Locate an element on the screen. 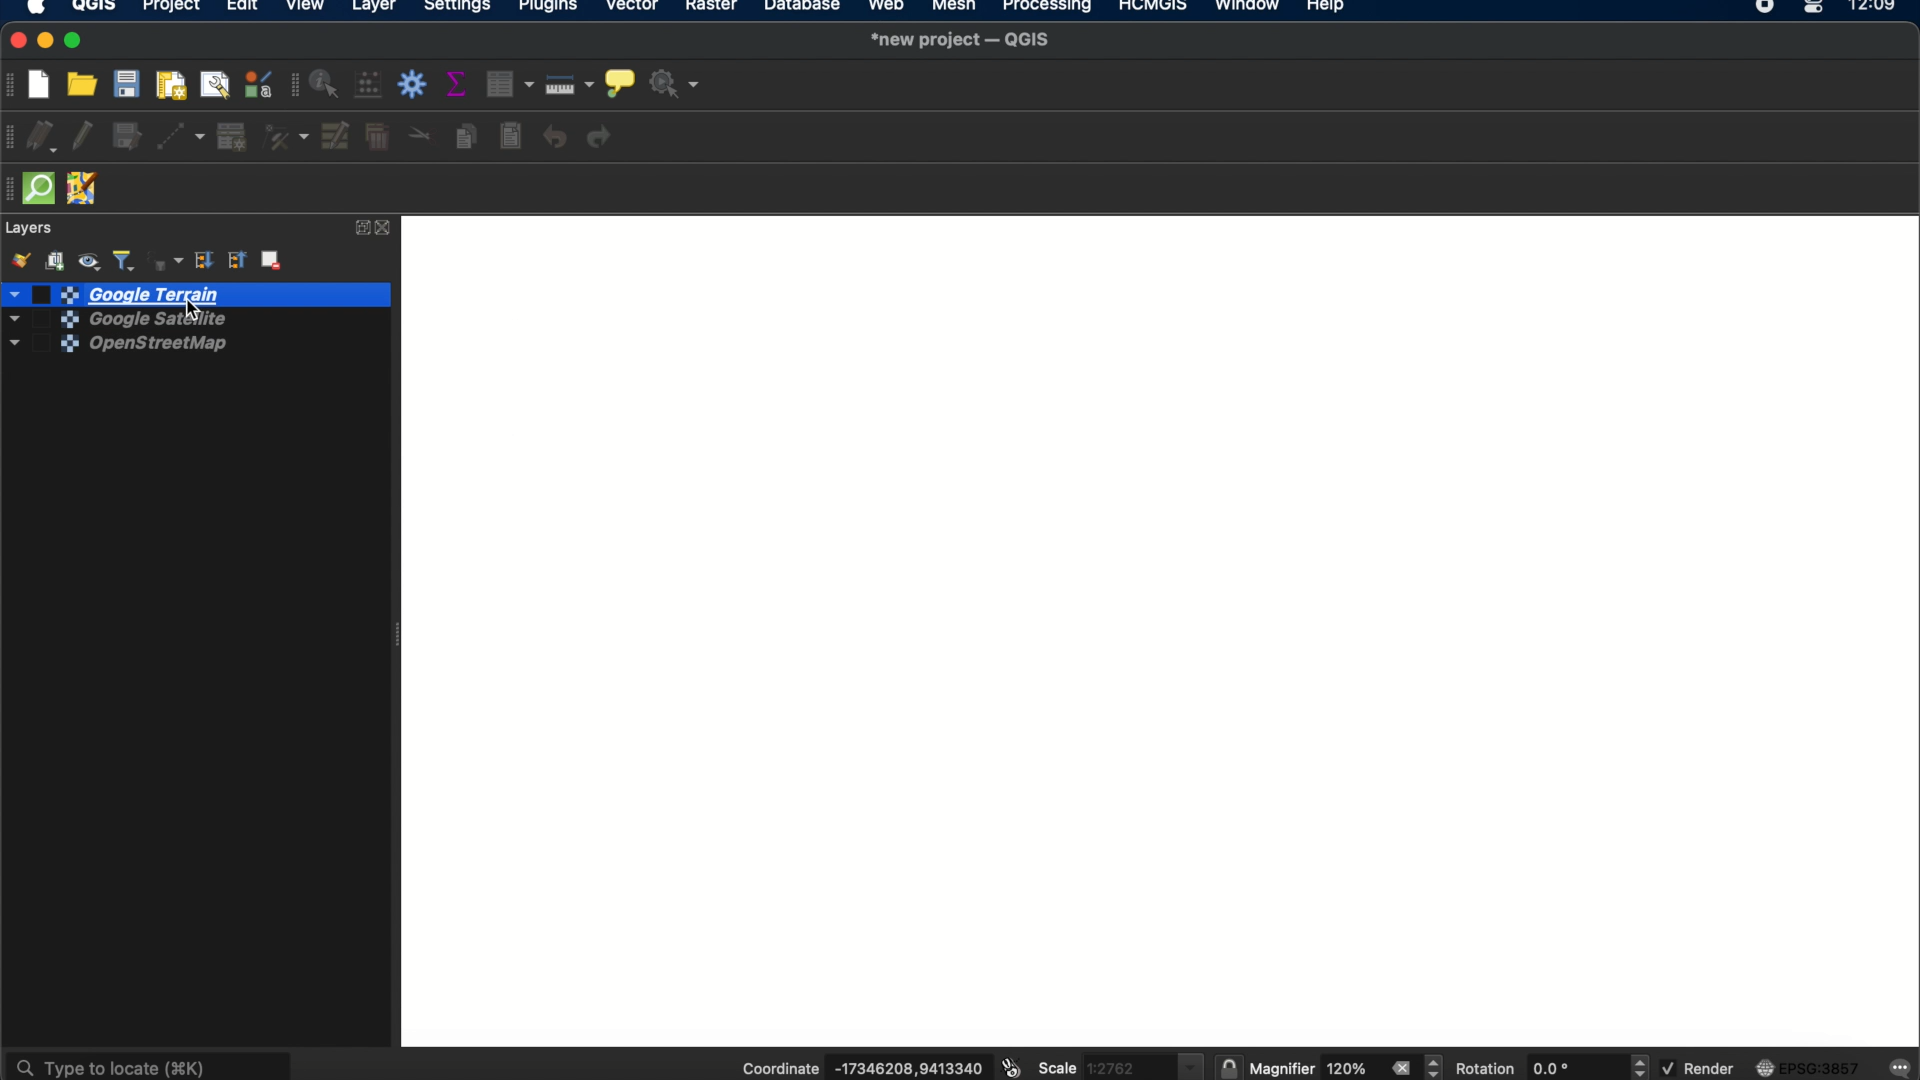 The image size is (1920, 1080). minimize is located at coordinates (47, 41).